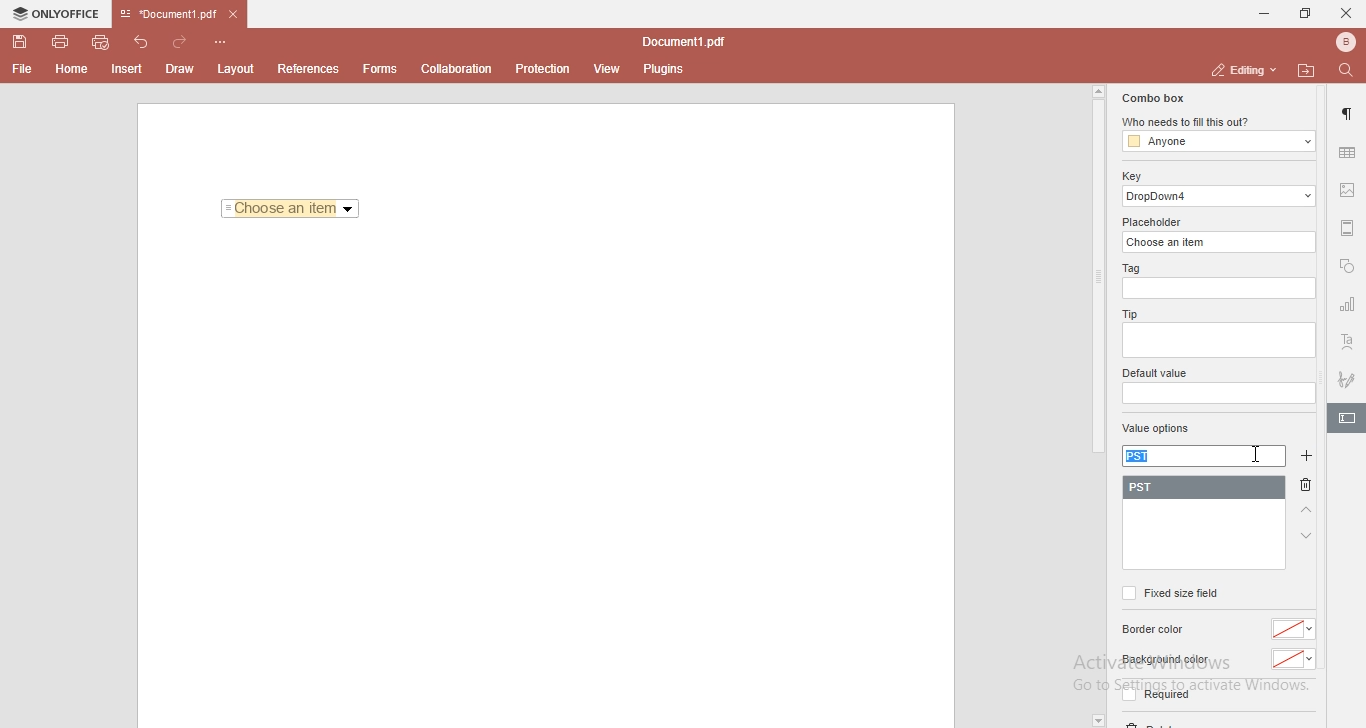 The image size is (1366, 728). Describe the element at coordinates (1097, 270) in the screenshot. I see `scroll bar` at that location.